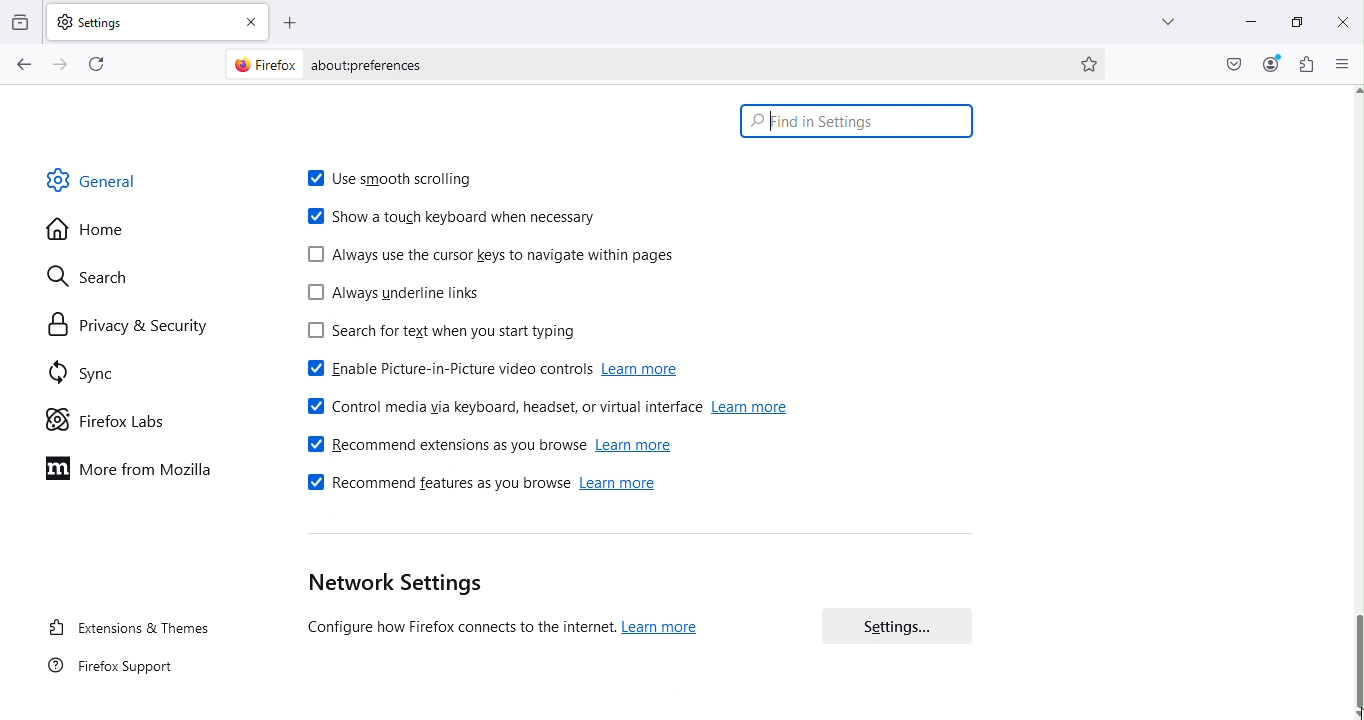 This screenshot has width=1364, height=720. I want to click on Minimize, so click(1248, 21).